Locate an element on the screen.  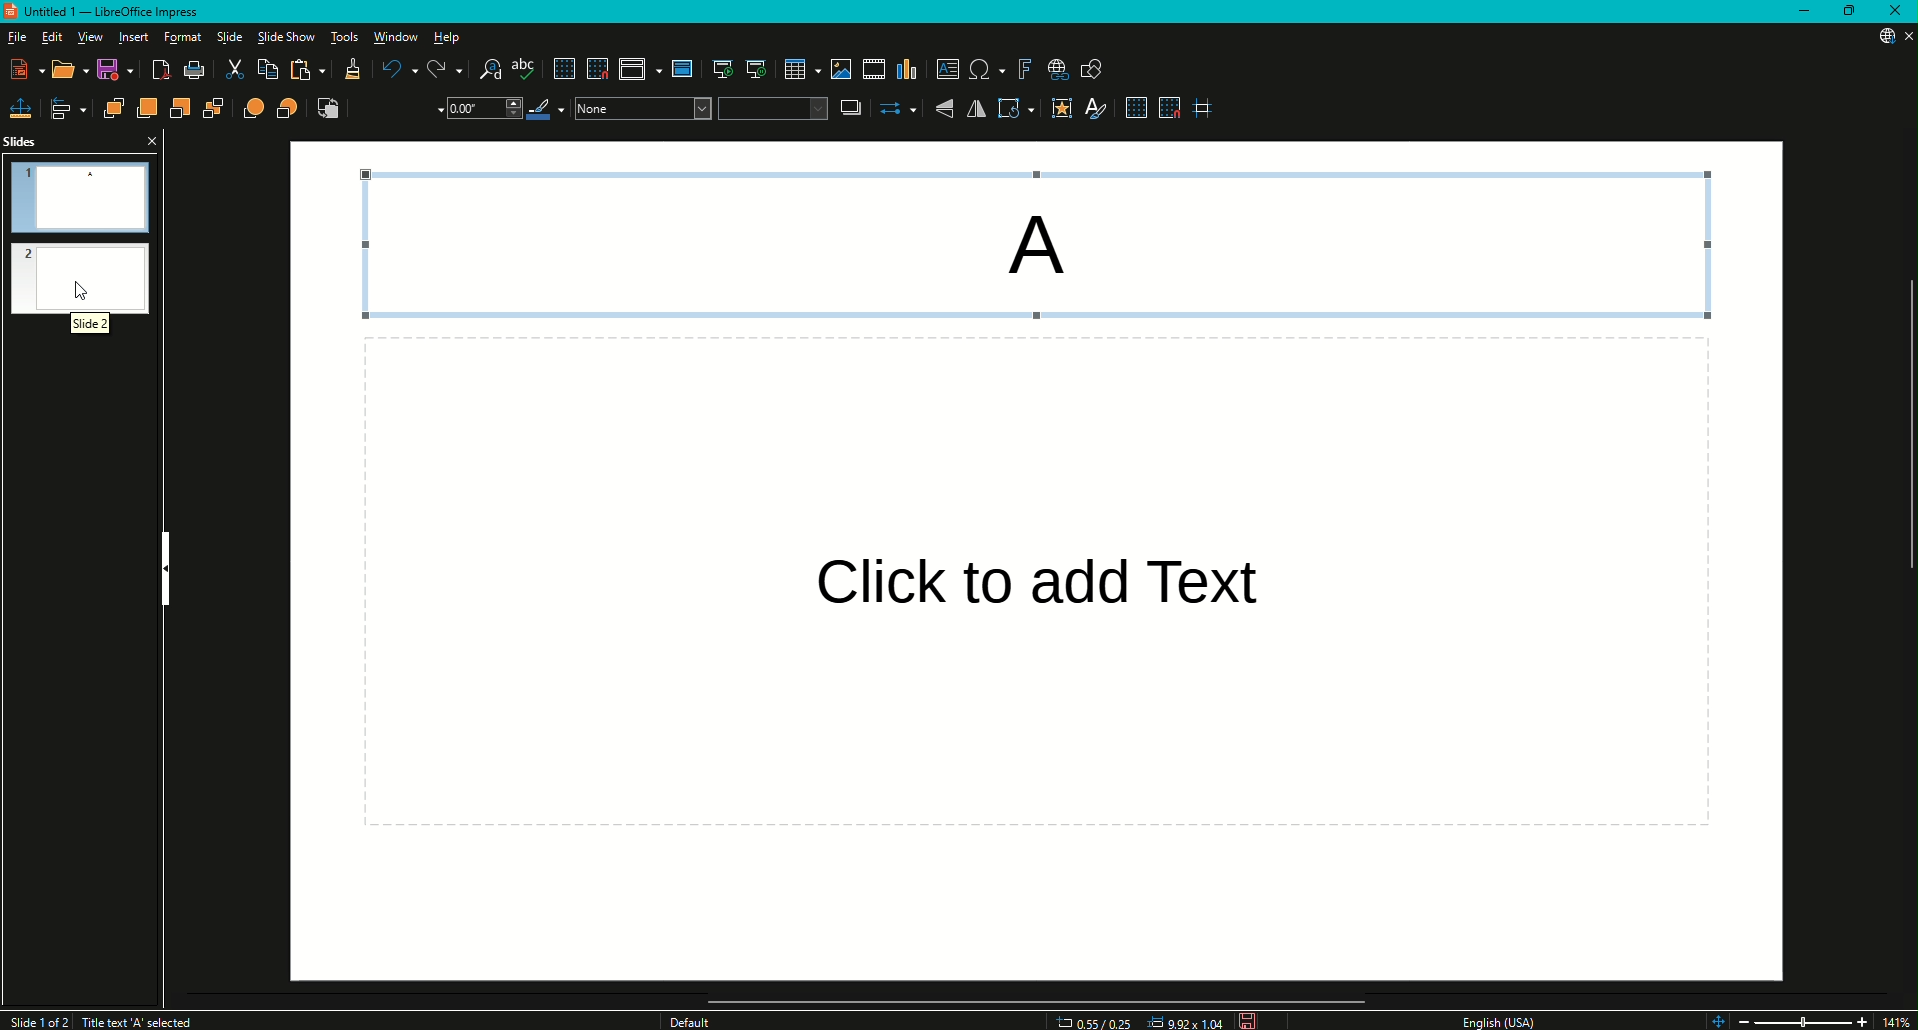
Minimize is located at coordinates (1804, 12).